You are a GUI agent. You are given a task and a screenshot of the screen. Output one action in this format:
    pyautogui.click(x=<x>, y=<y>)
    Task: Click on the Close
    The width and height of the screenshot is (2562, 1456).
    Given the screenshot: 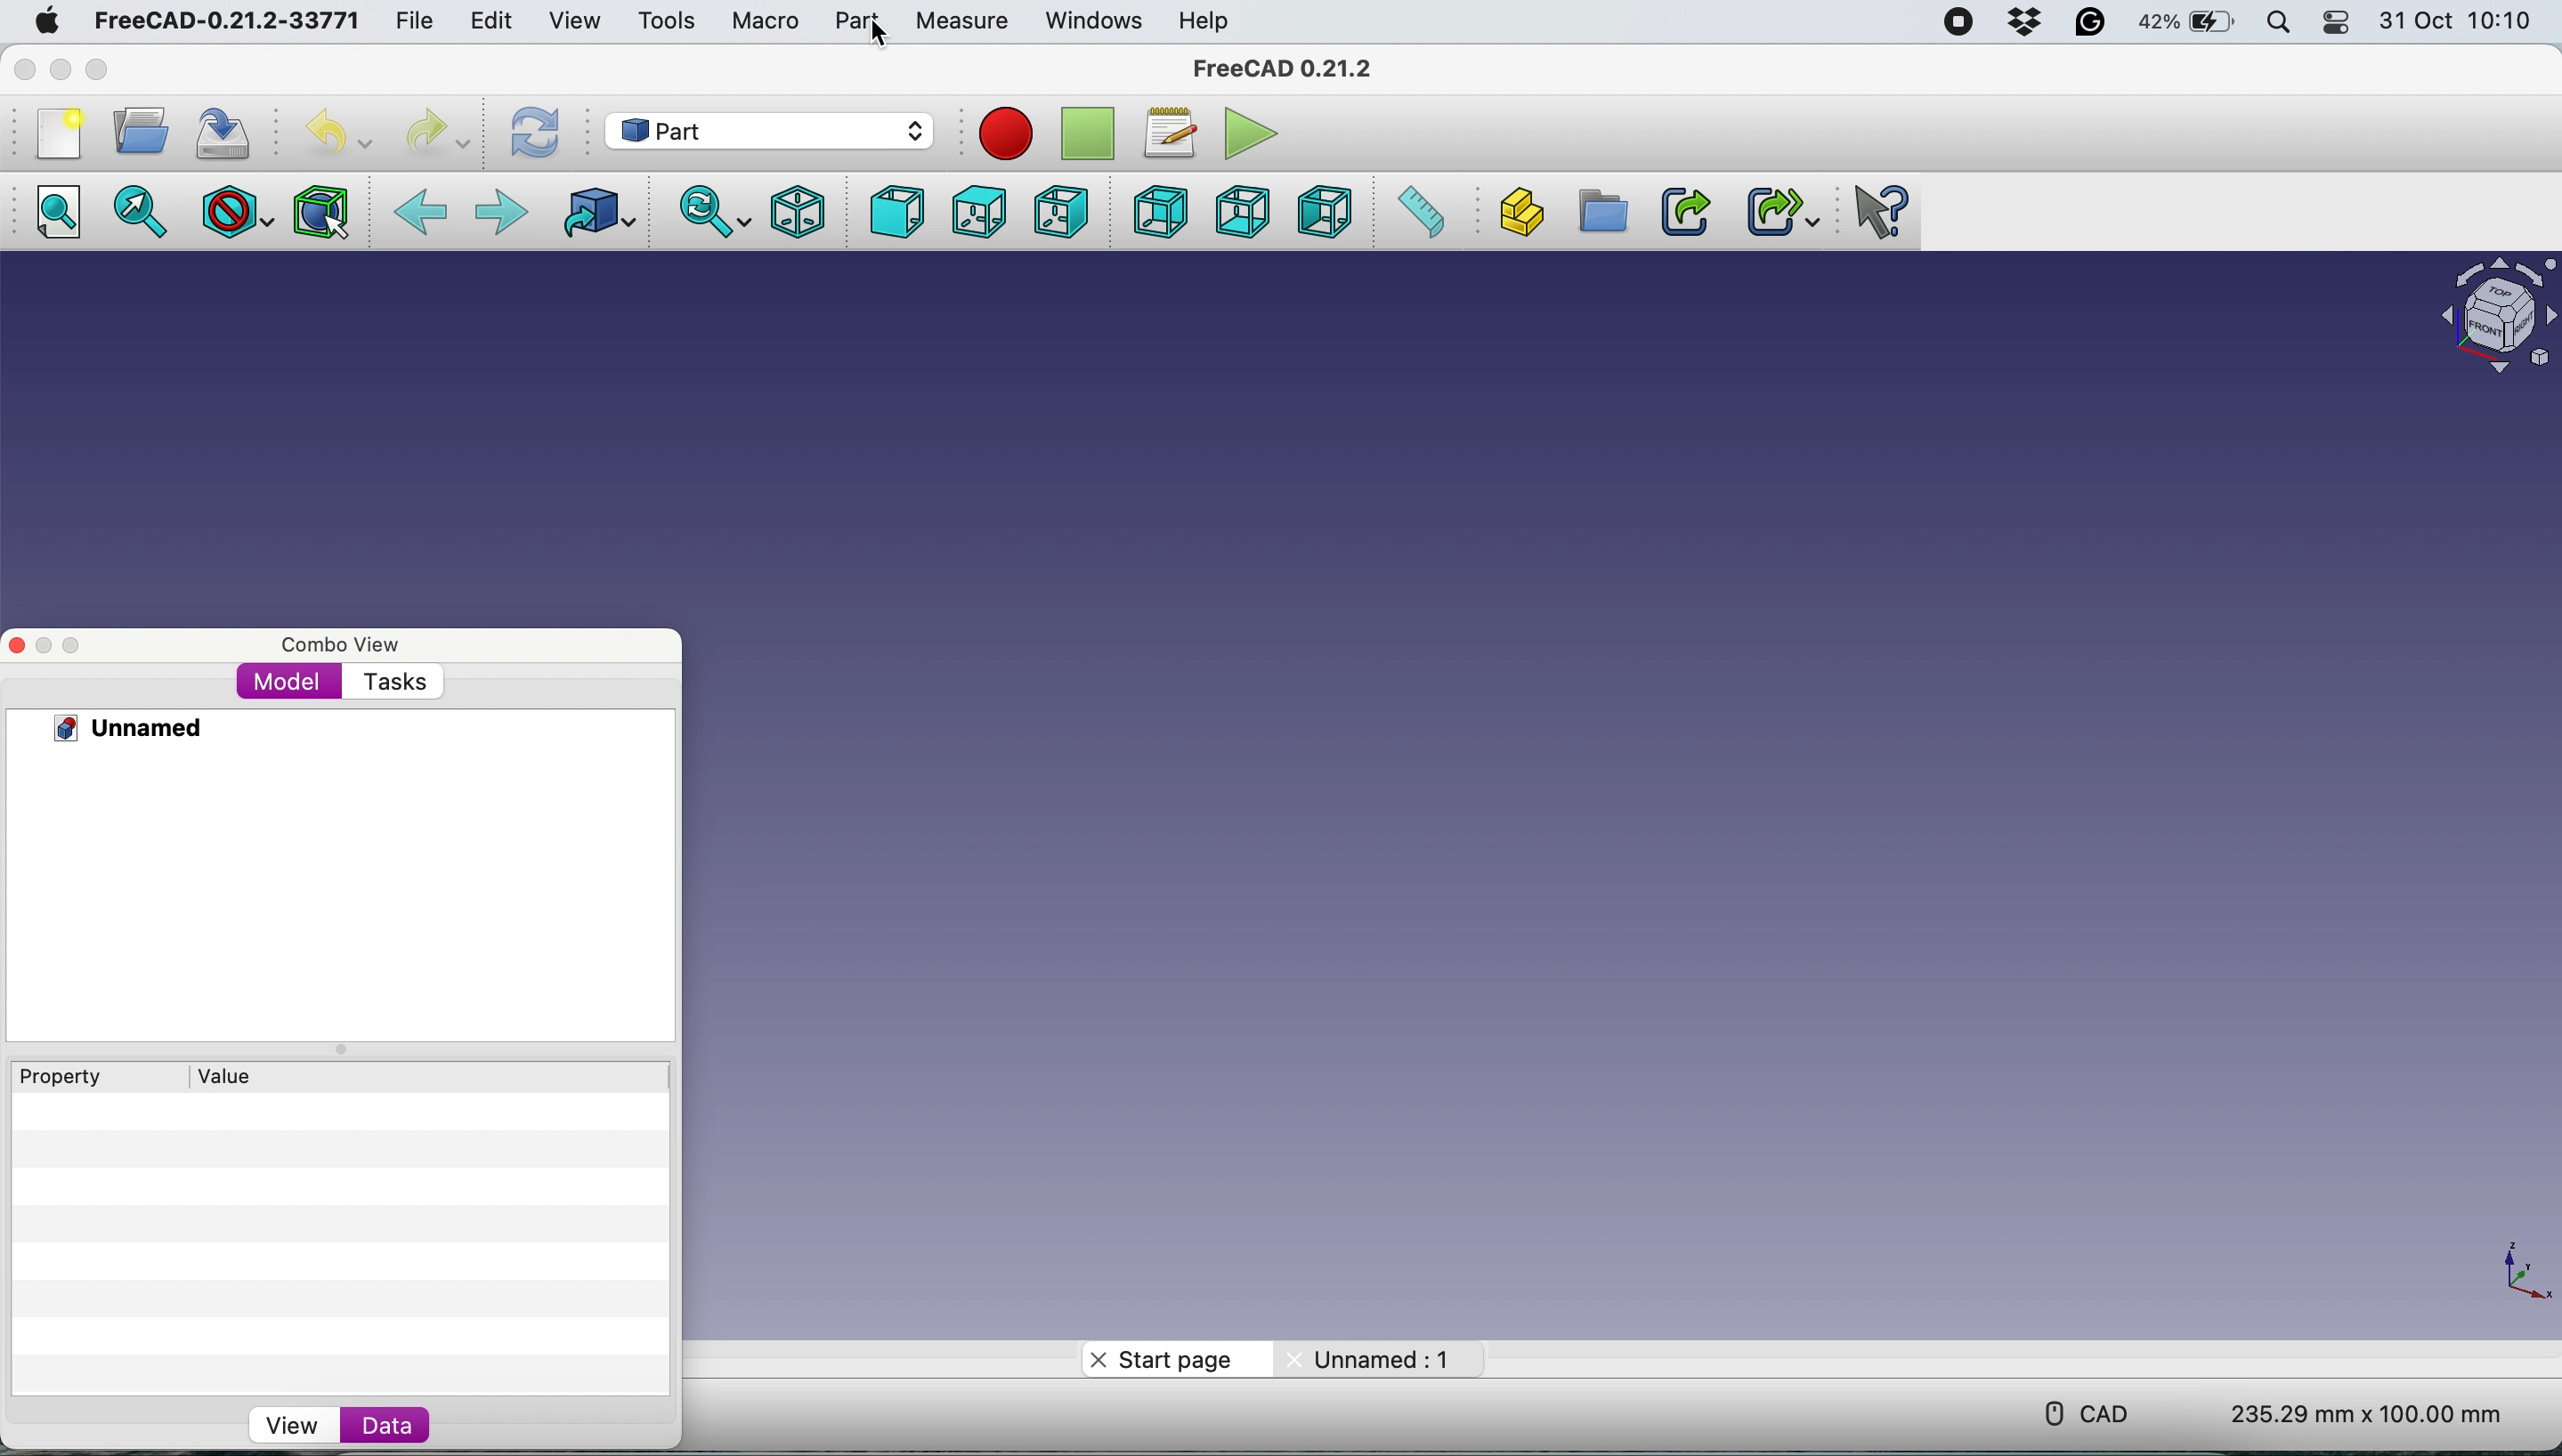 What is the action you would take?
    pyautogui.click(x=17, y=643)
    